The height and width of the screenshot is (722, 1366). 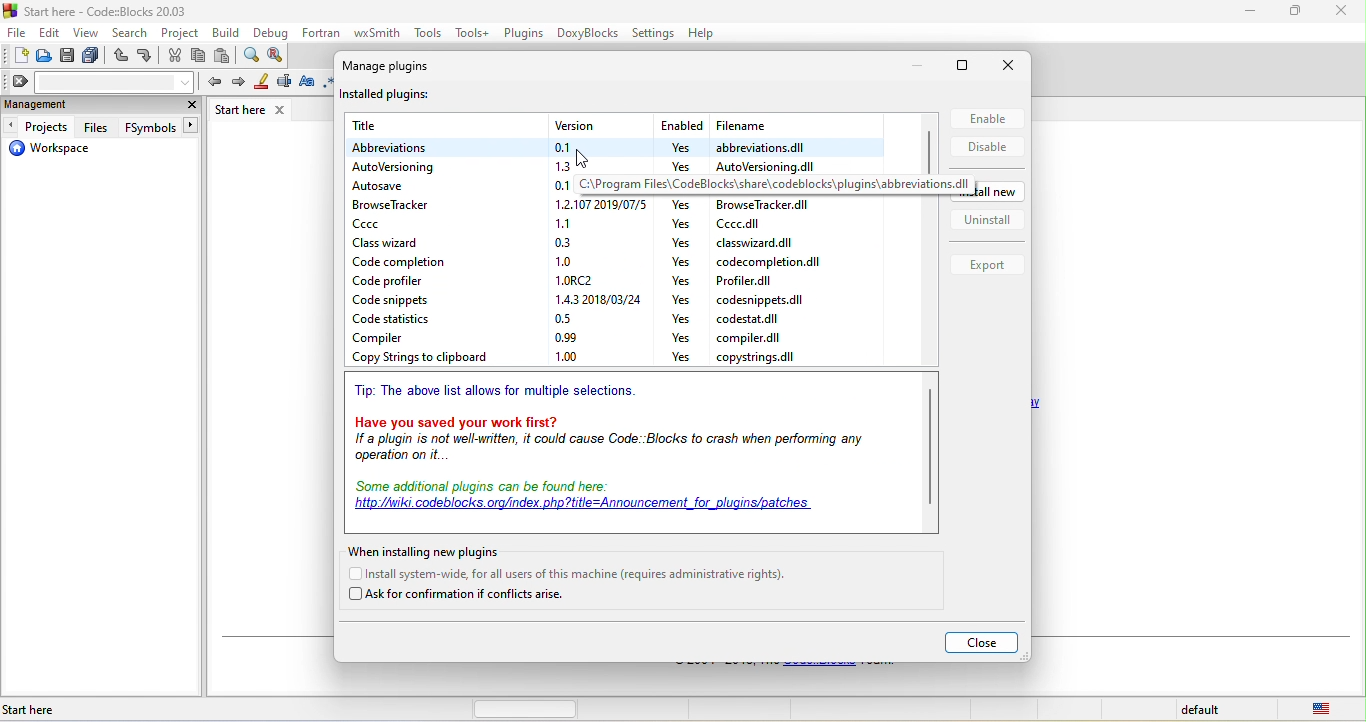 I want to click on yes, so click(x=680, y=262).